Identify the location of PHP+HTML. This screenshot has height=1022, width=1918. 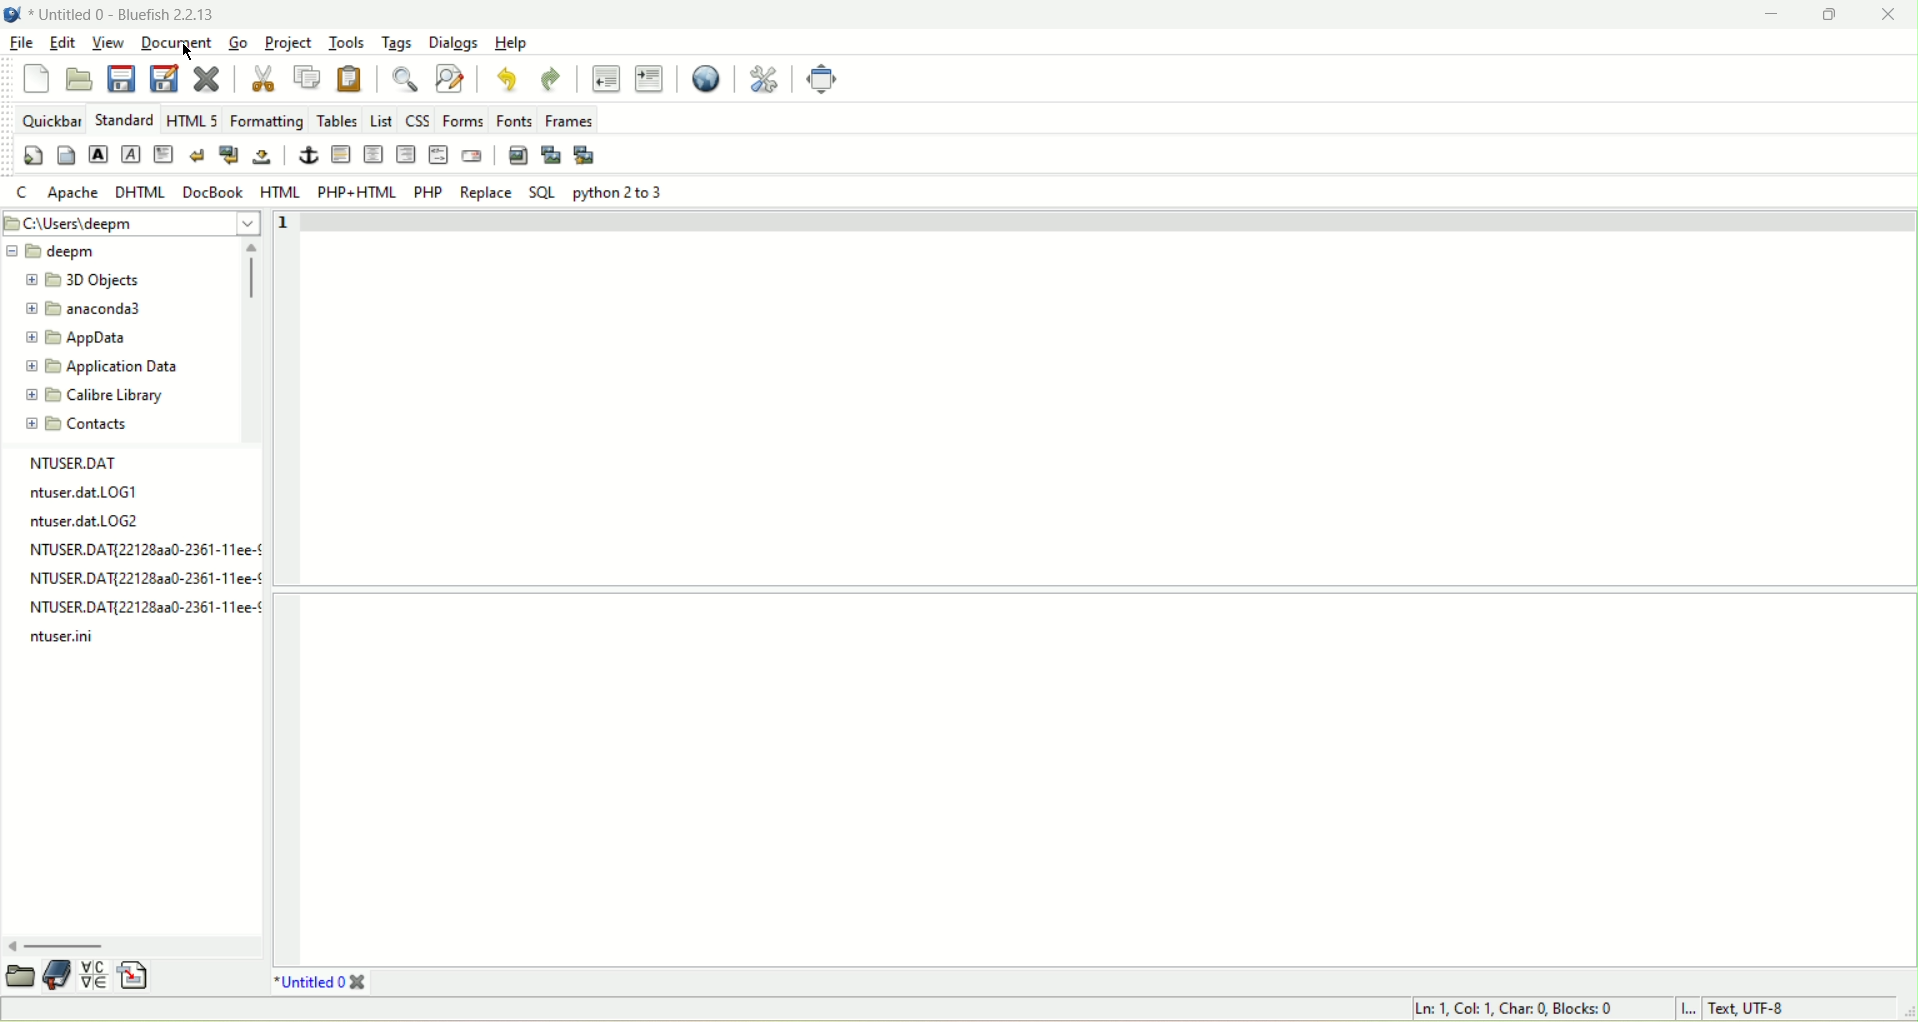
(358, 193).